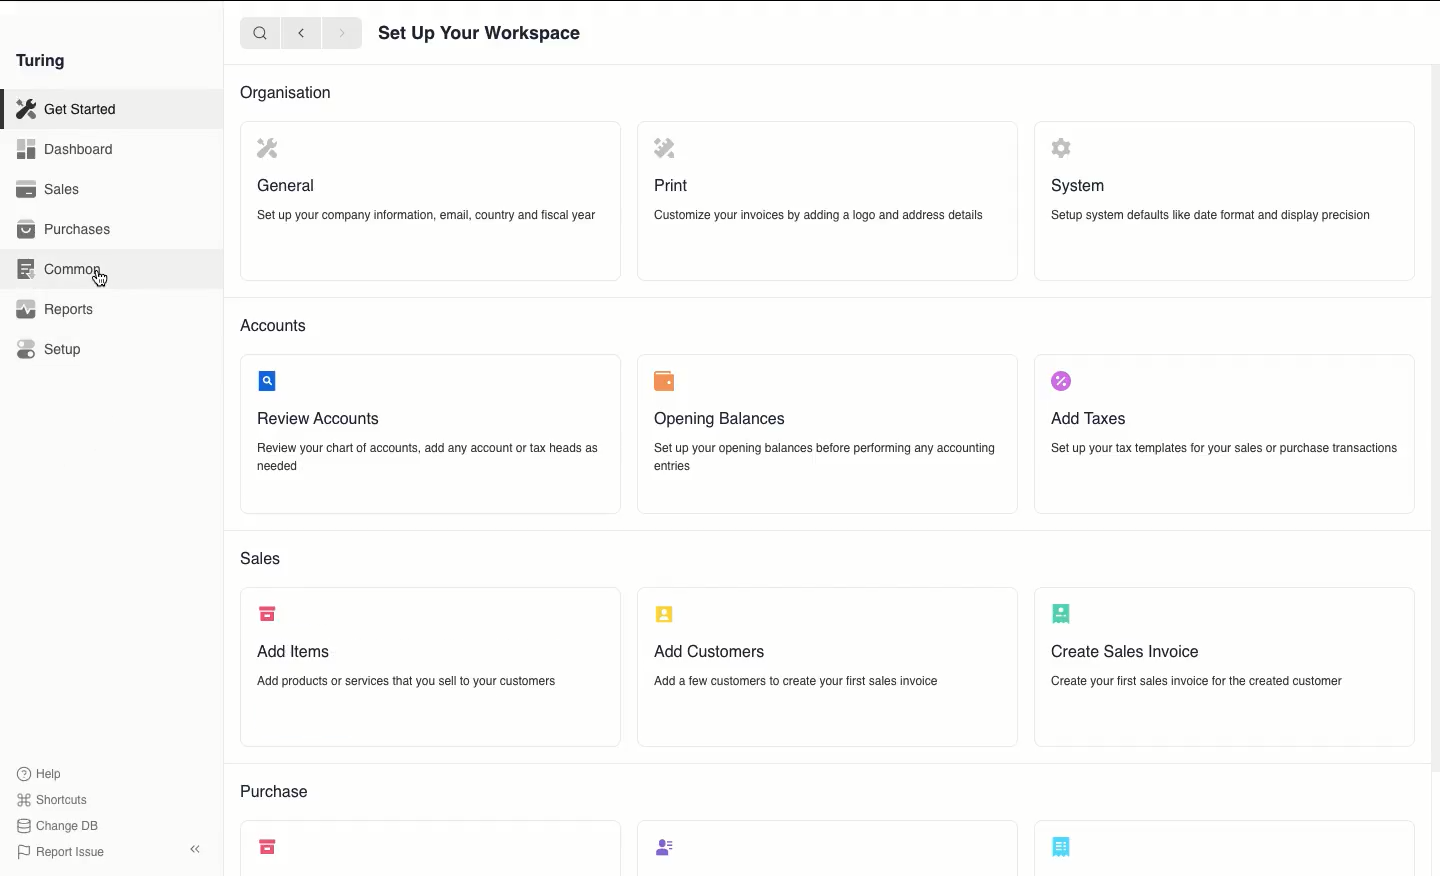  What do you see at coordinates (277, 788) in the screenshot?
I see `Purchase` at bounding box center [277, 788].